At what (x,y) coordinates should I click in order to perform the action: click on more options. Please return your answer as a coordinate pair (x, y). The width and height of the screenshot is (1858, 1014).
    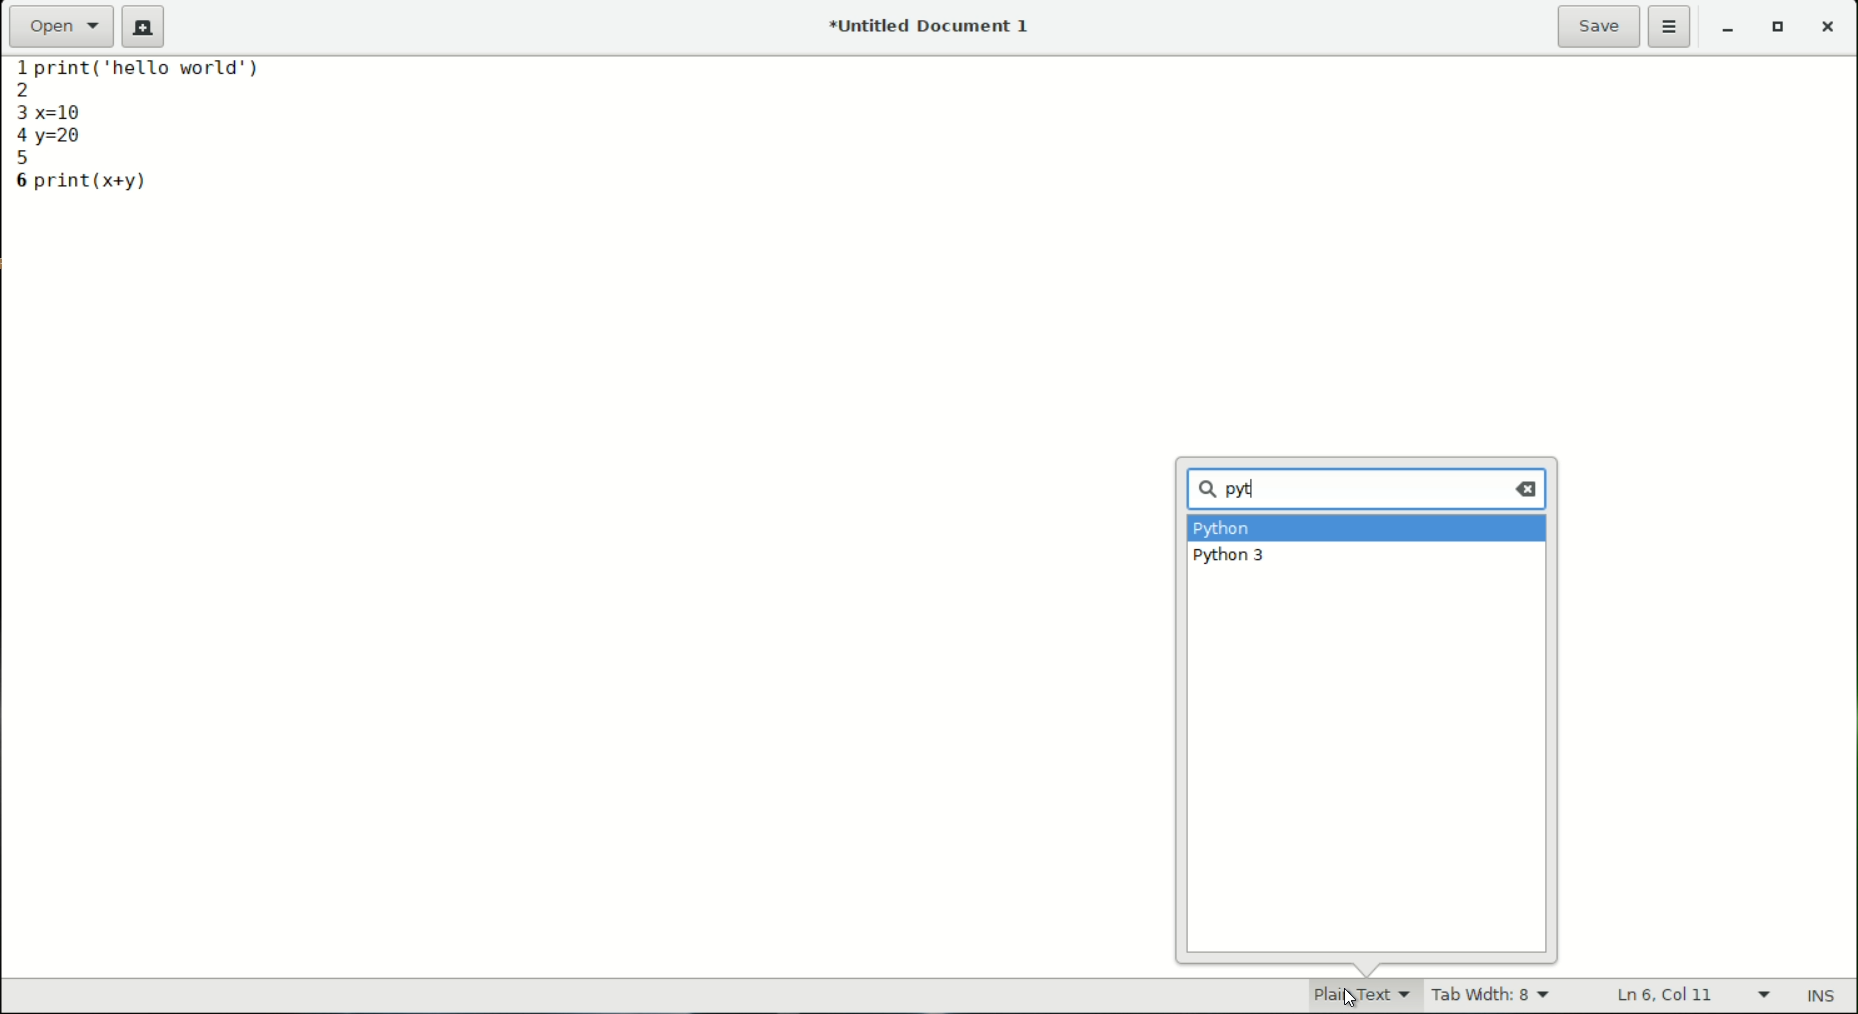
    Looking at the image, I should click on (1672, 28).